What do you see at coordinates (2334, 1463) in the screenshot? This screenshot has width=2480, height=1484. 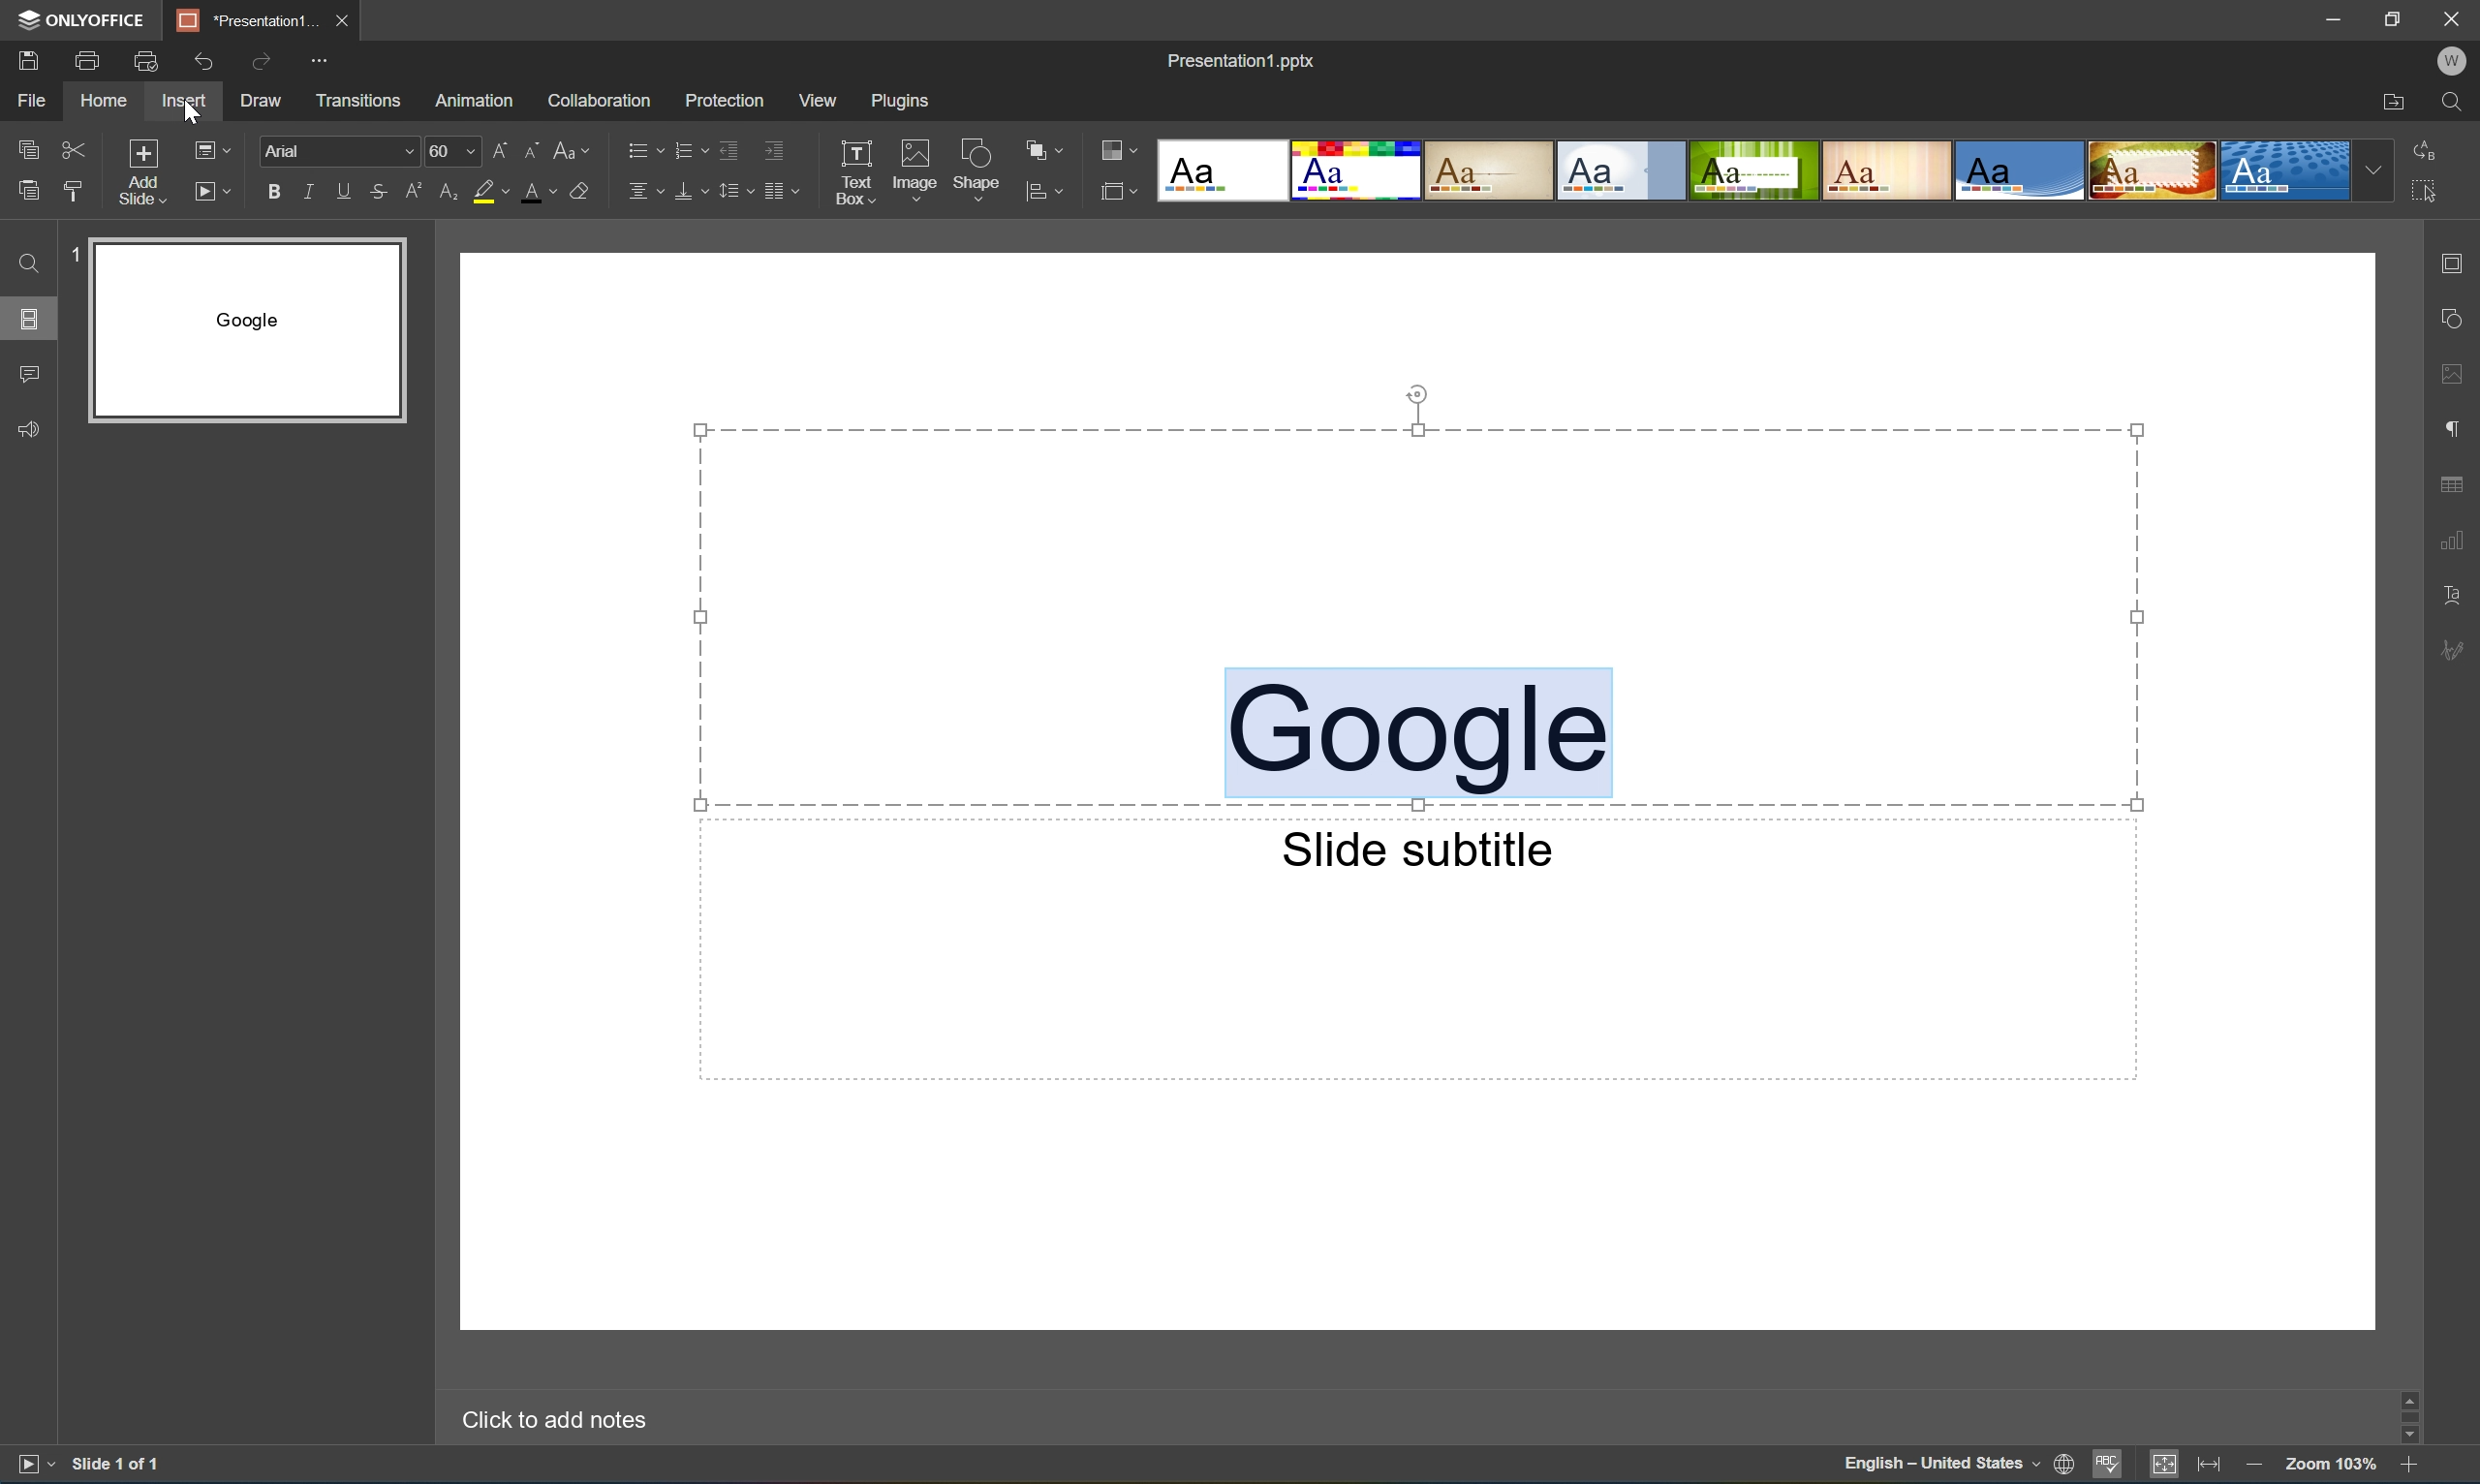 I see `Zoom 103%` at bounding box center [2334, 1463].